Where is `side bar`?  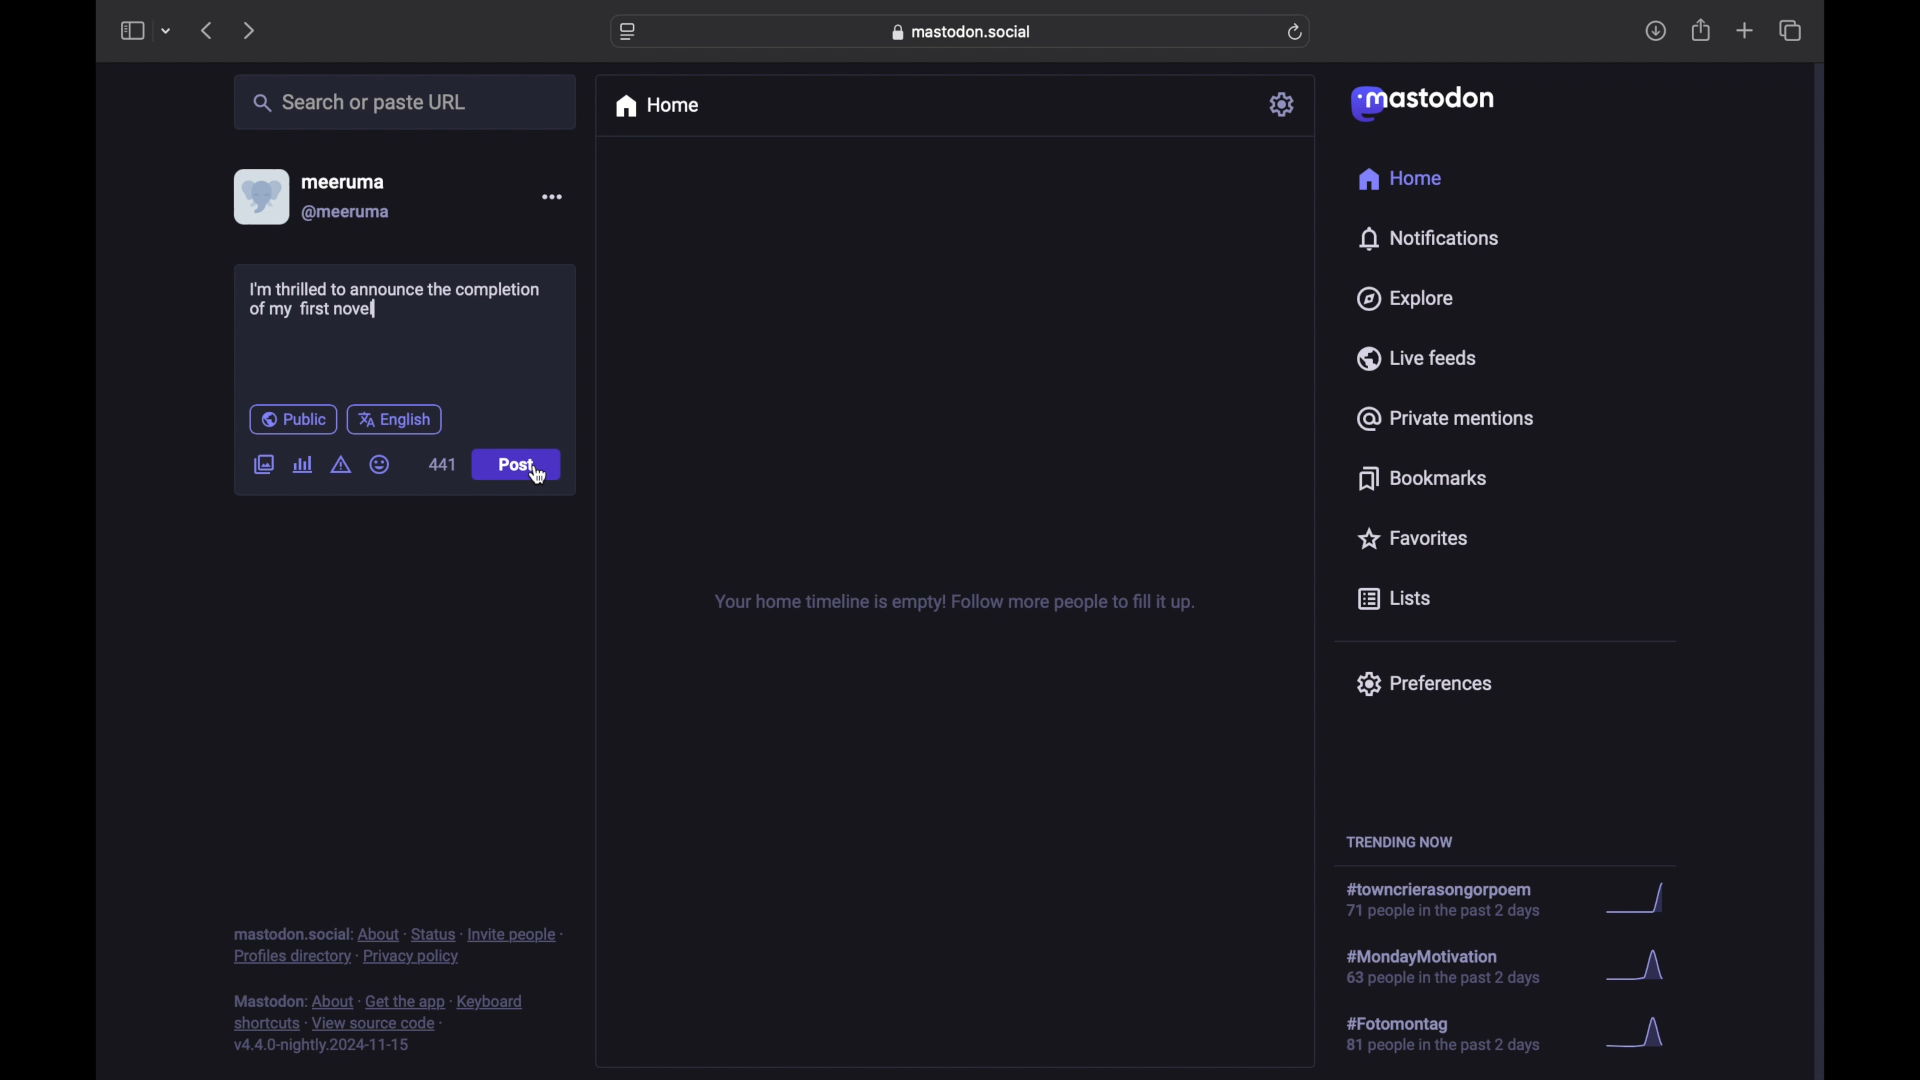 side bar is located at coordinates (131, 30).